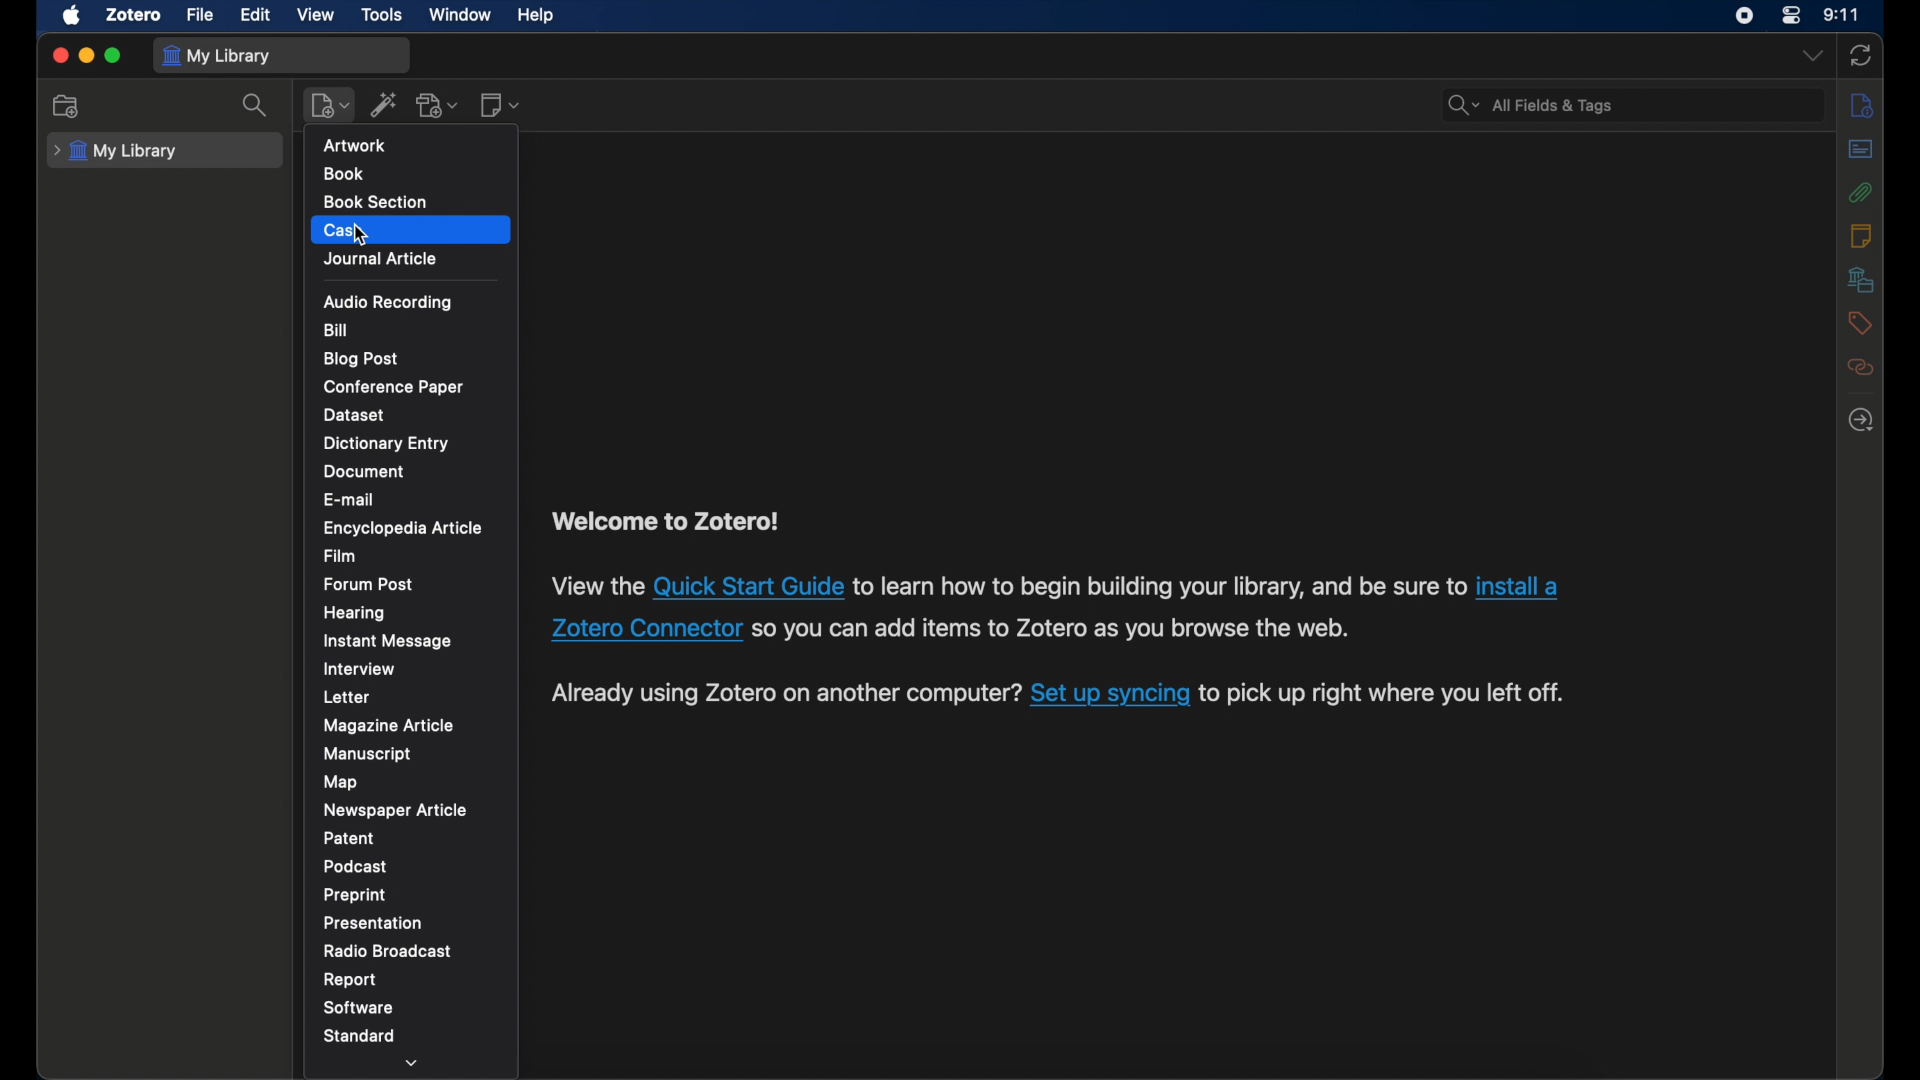 The height and width of the screenshot is (1080, 1920). I want to click on apple icon, so click(72, 16).